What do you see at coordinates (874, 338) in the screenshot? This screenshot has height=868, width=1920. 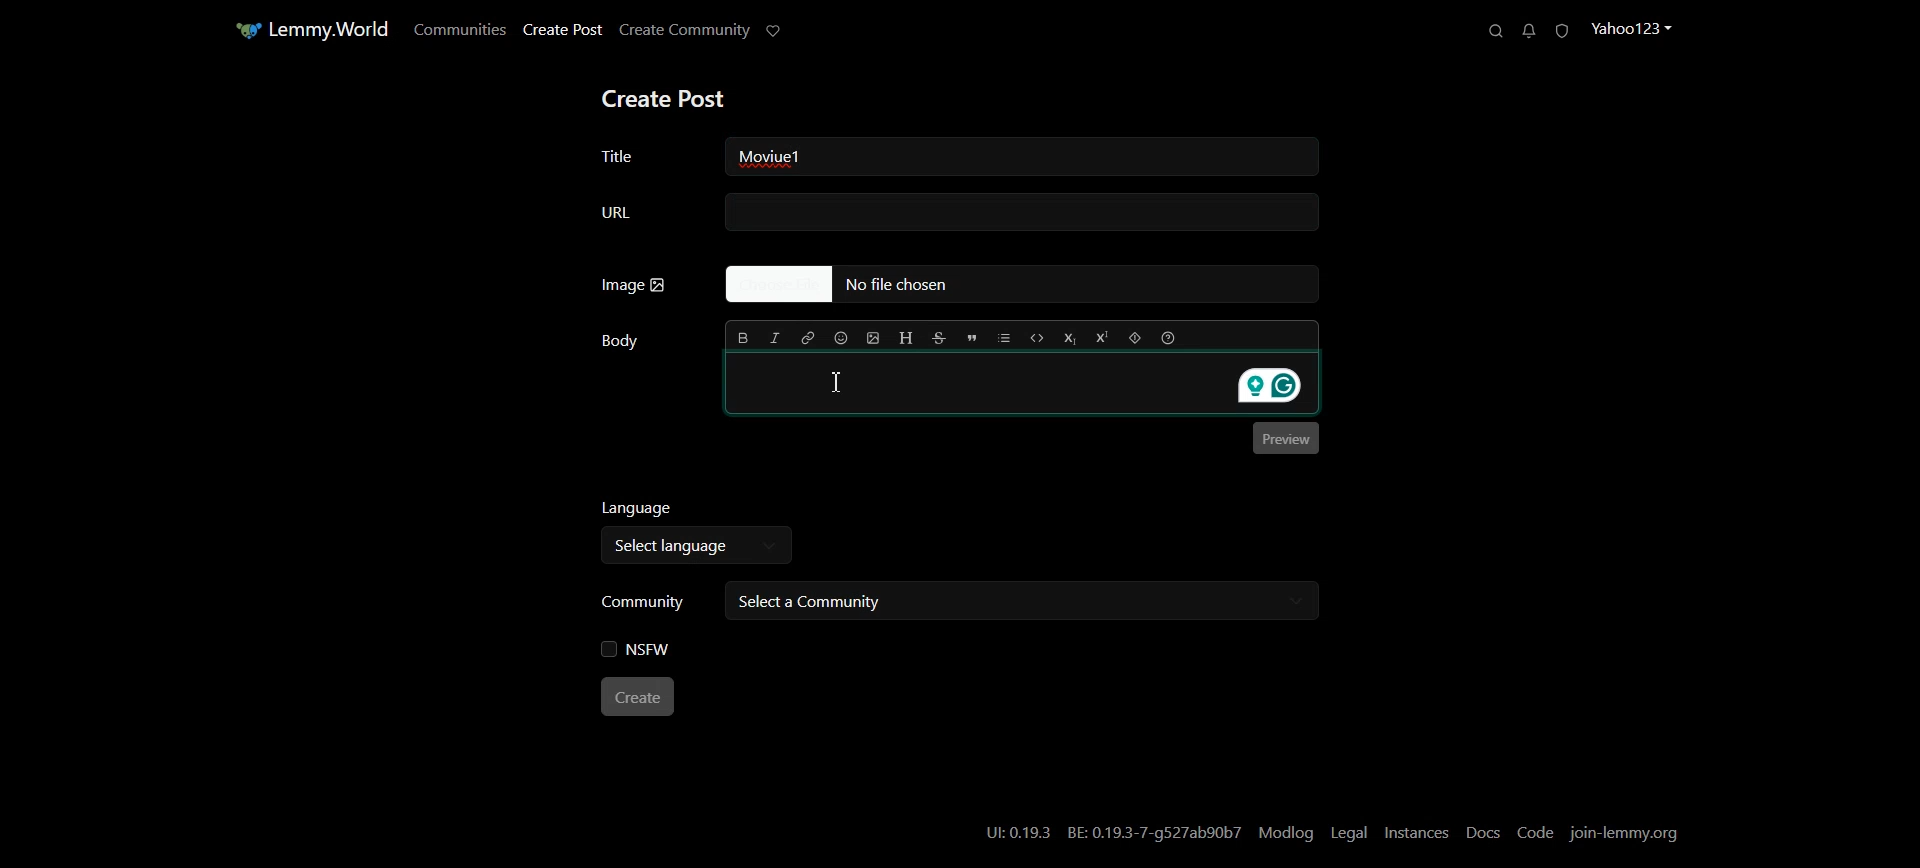 I see `Upload Image` at bounding box center [874, 338].